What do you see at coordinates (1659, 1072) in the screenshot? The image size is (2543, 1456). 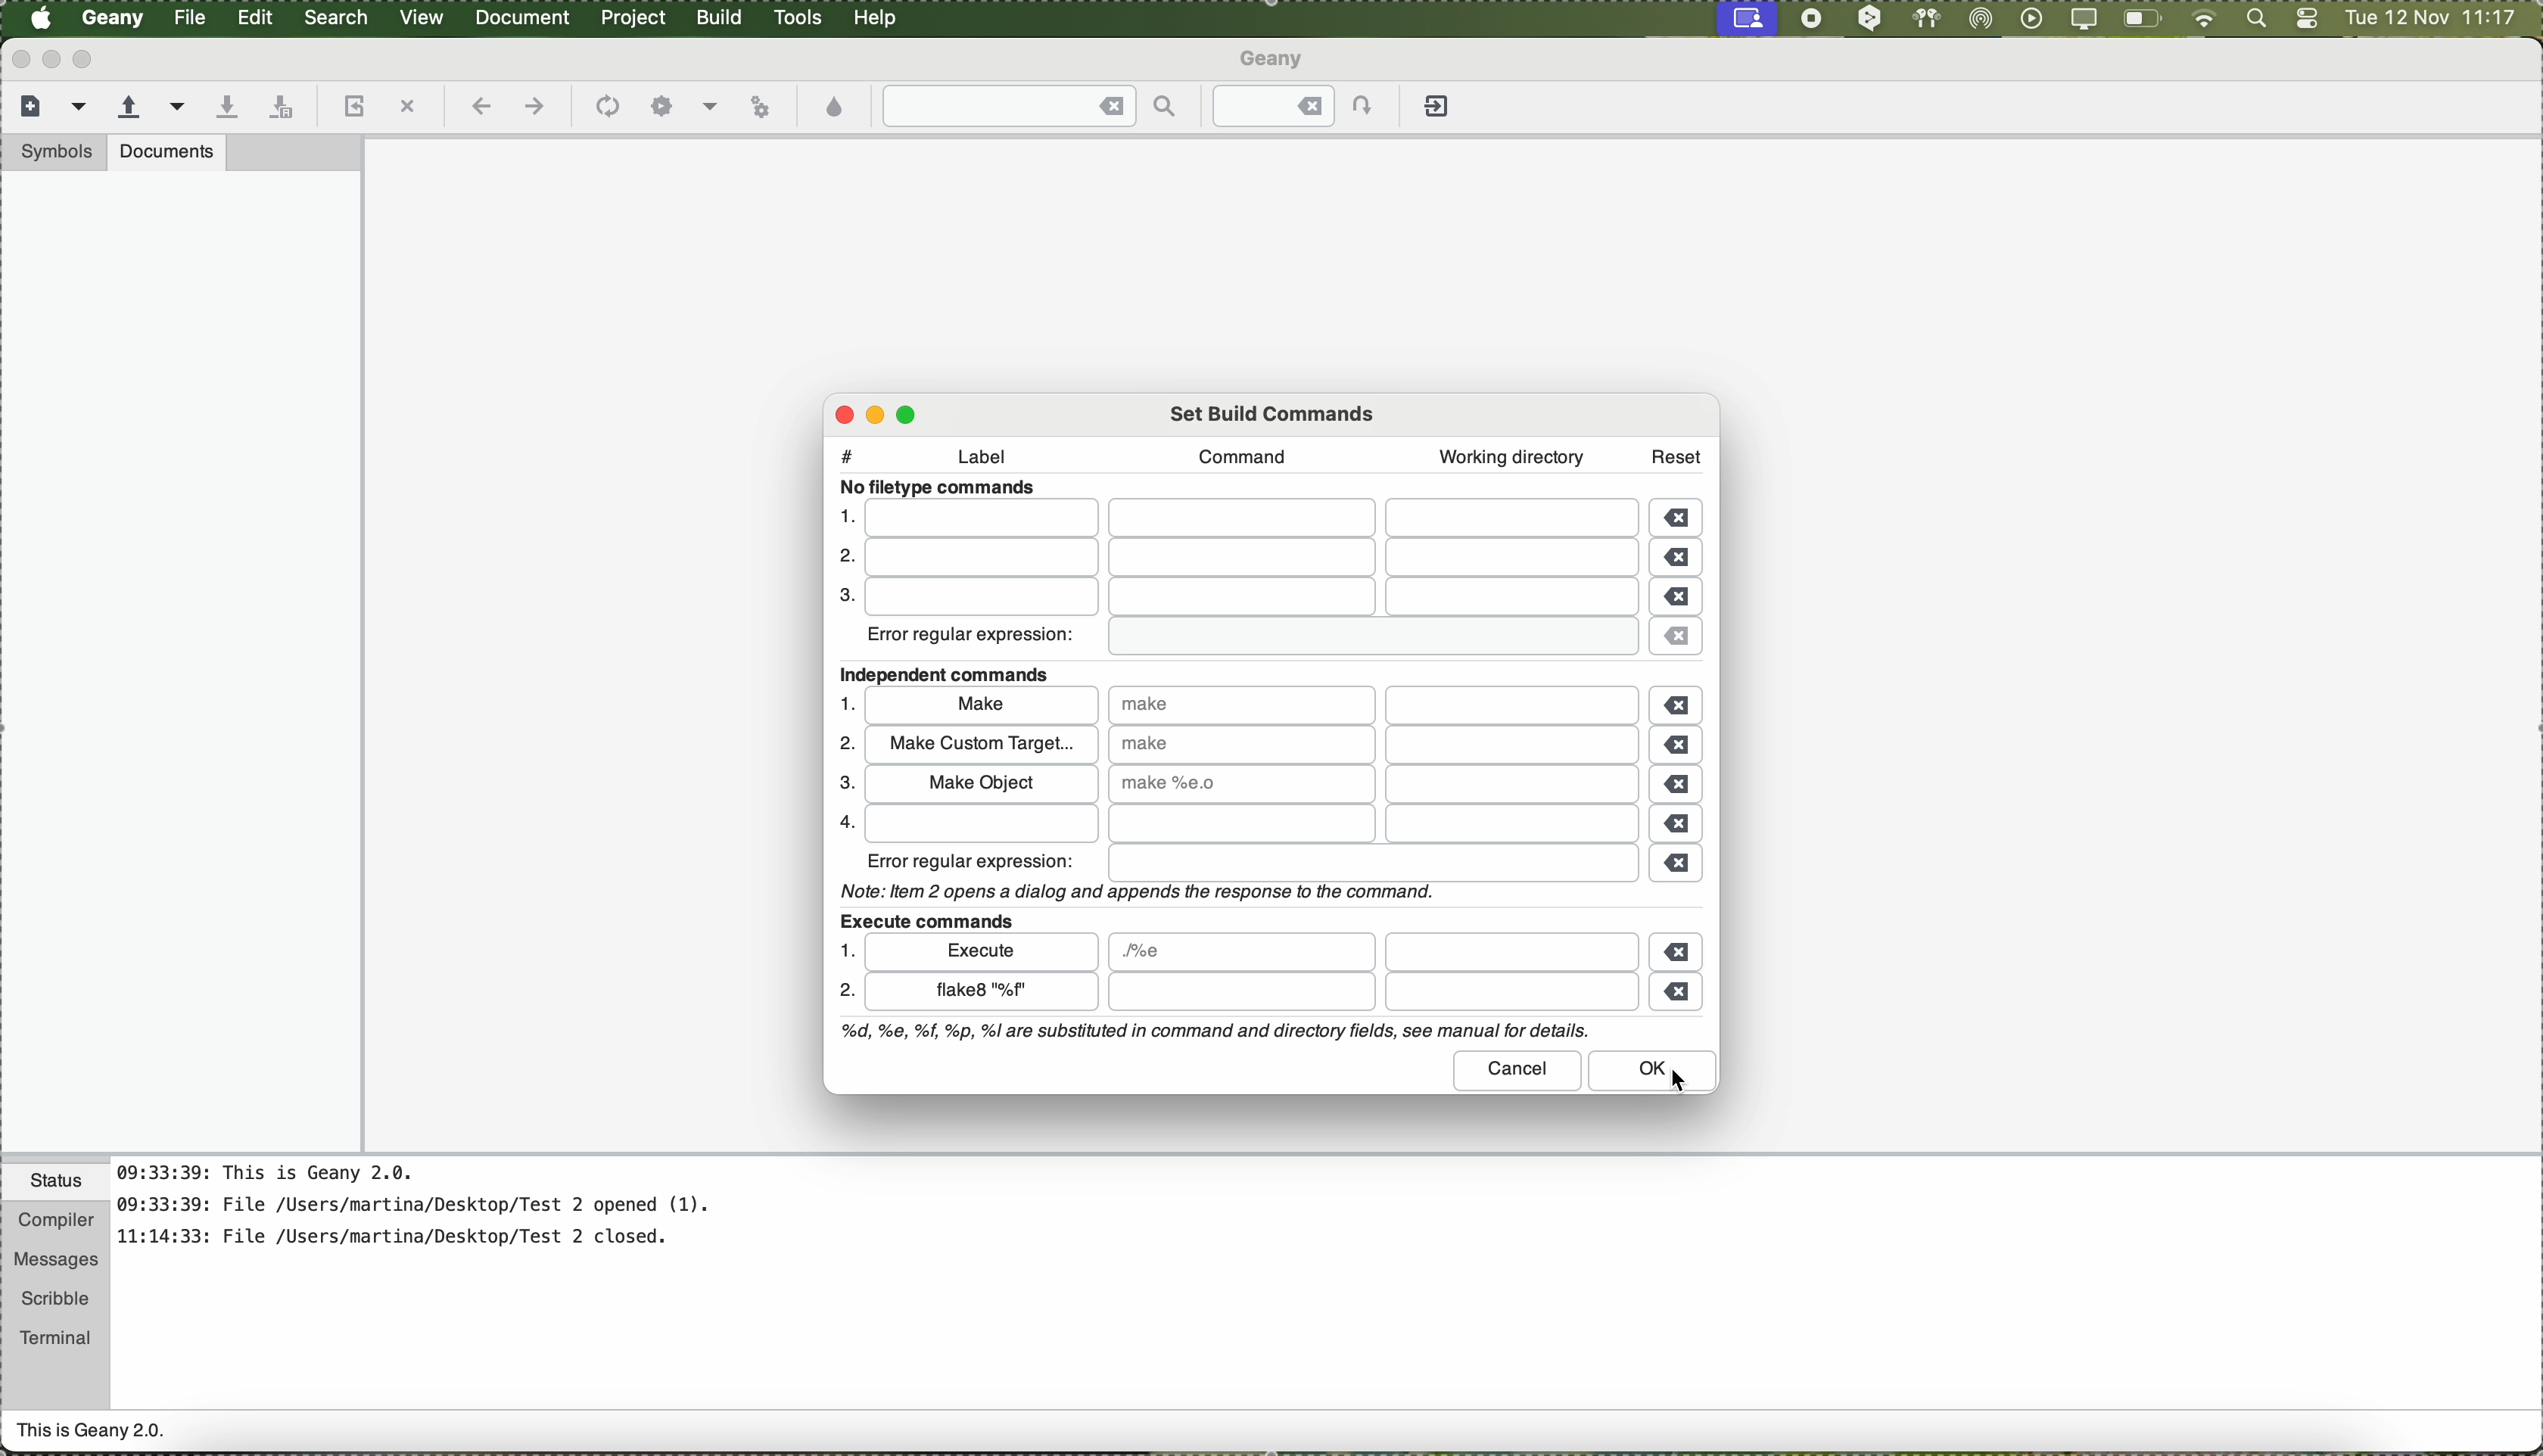 I see `click on OK button` at bounding box center [1659, 1072].